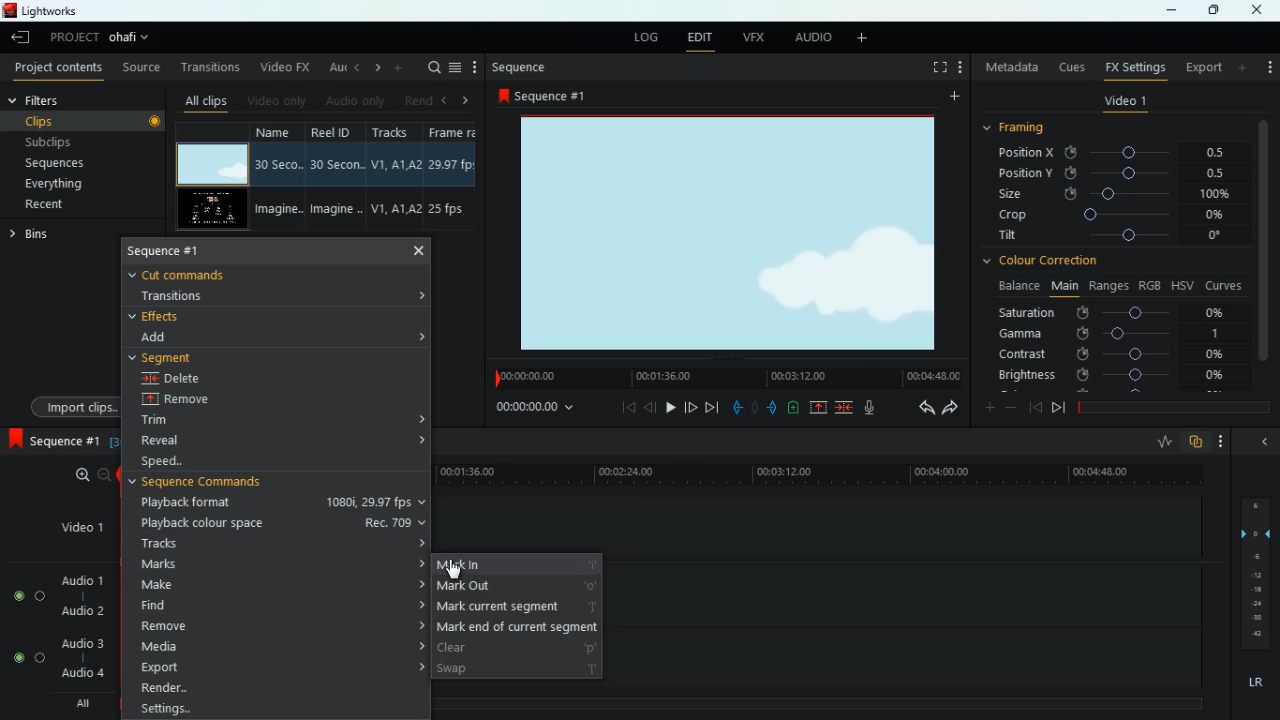 This screenshot has width=1280, height=720. What do you see at coordinates (1109, 287) in the screenshot?
I see `ranges` at bounding box center [1109, 287].